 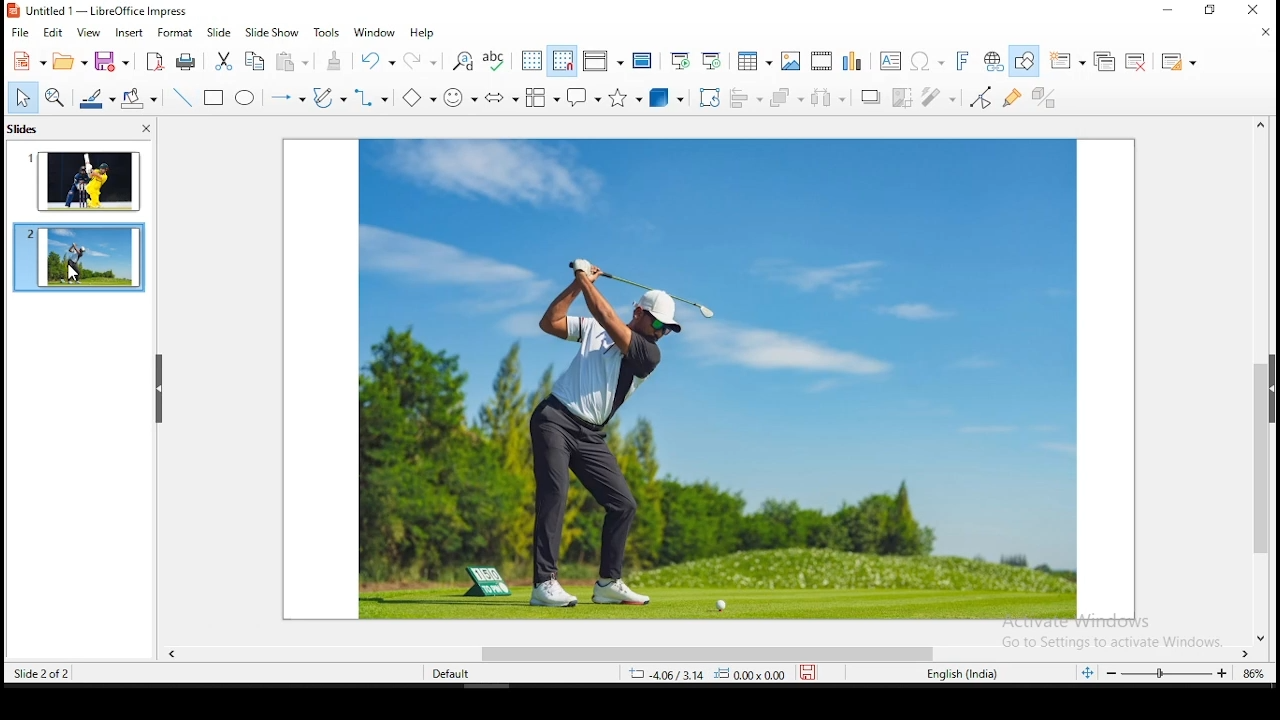 What do you see at coordinates (152, 61) in the screenshot?
I see `export as pdf` at bounding box center [152, 61].